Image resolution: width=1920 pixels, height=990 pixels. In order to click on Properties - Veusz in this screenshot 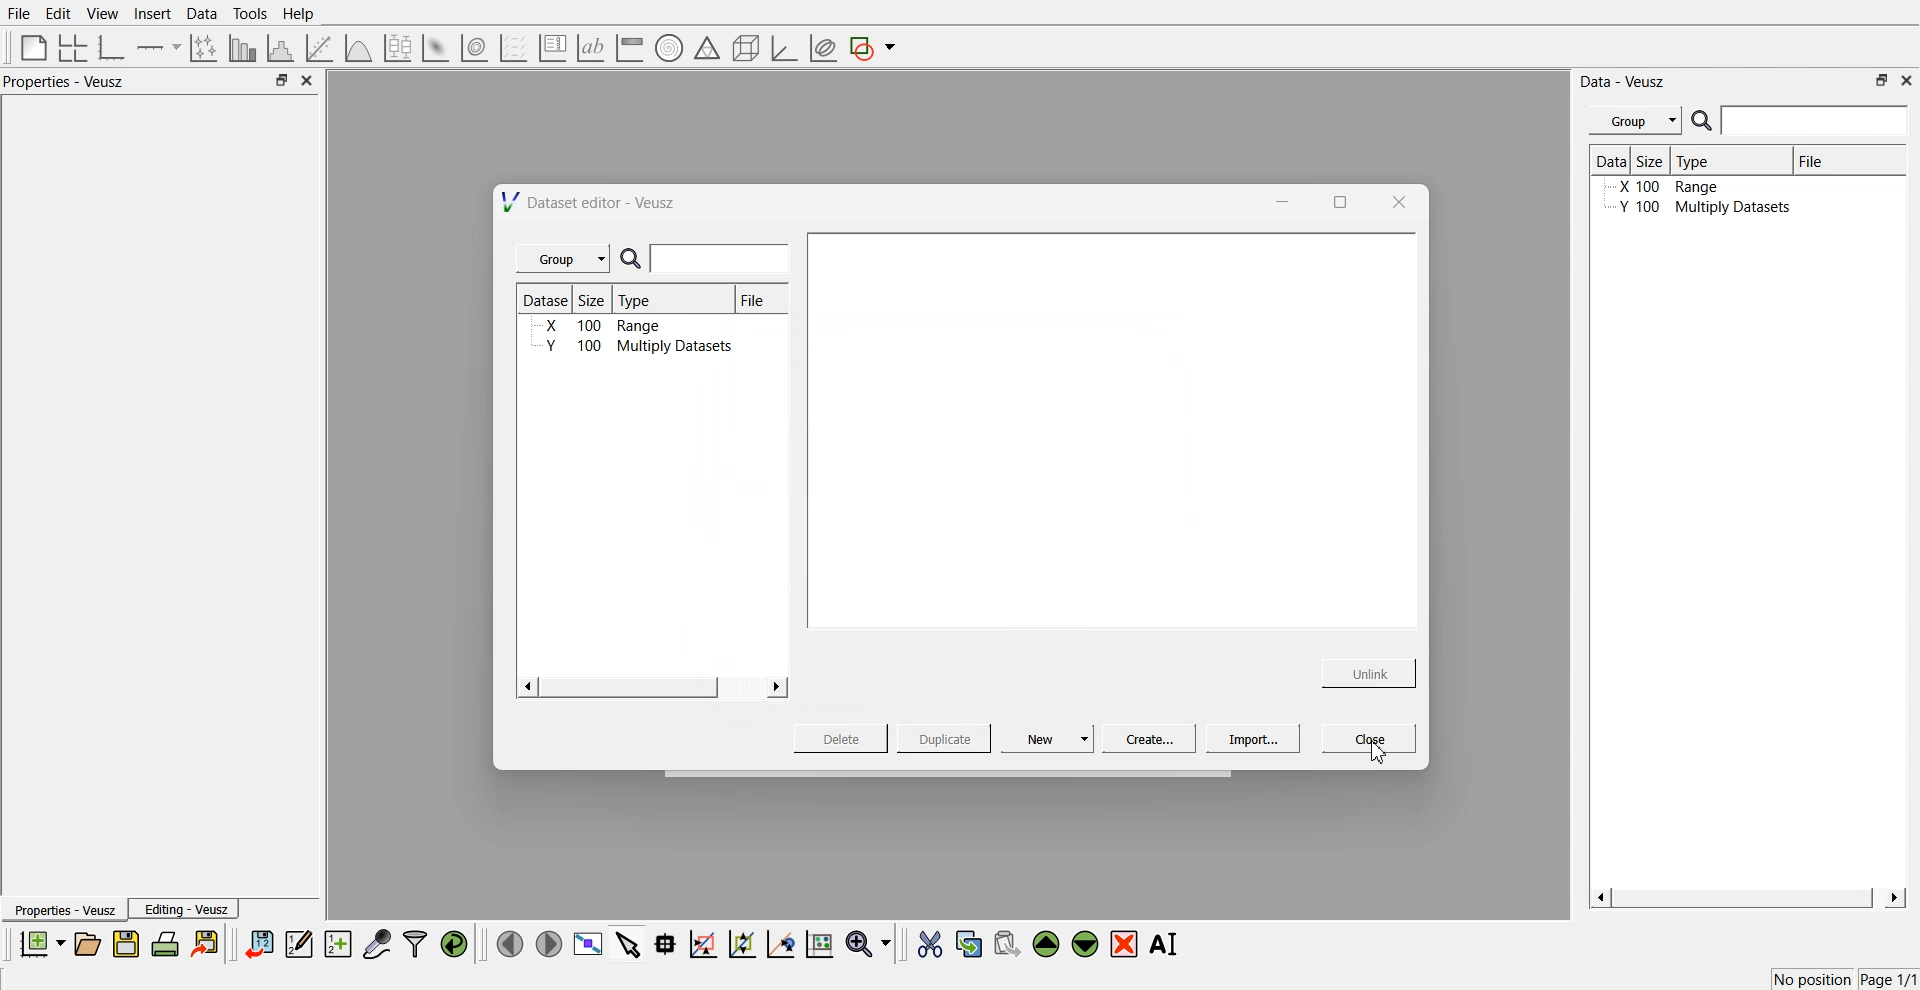, I will do `click(69, 82)`.